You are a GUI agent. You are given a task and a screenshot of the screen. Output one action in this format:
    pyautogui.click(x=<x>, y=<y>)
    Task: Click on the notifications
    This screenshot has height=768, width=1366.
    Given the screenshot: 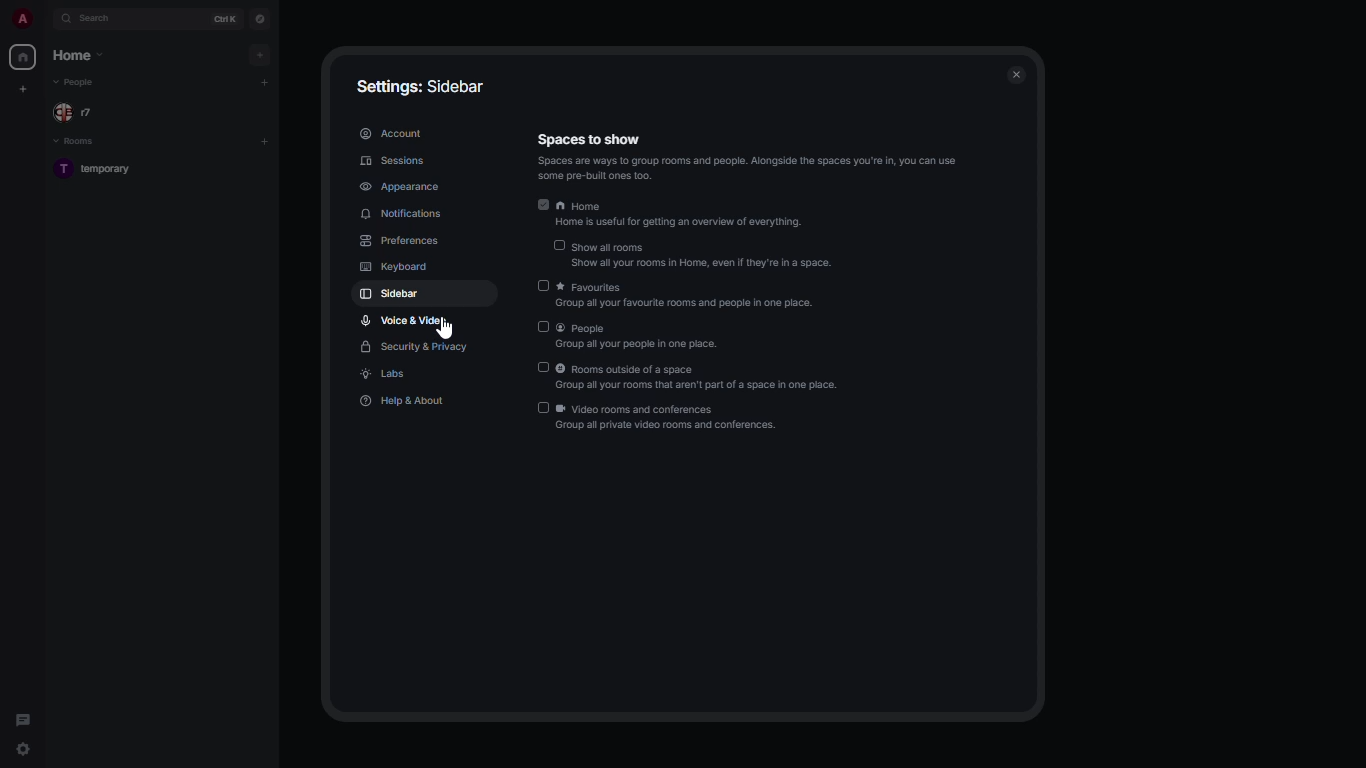 What is the action you would take?
    pyautogui.click(x=402, y=215)
    